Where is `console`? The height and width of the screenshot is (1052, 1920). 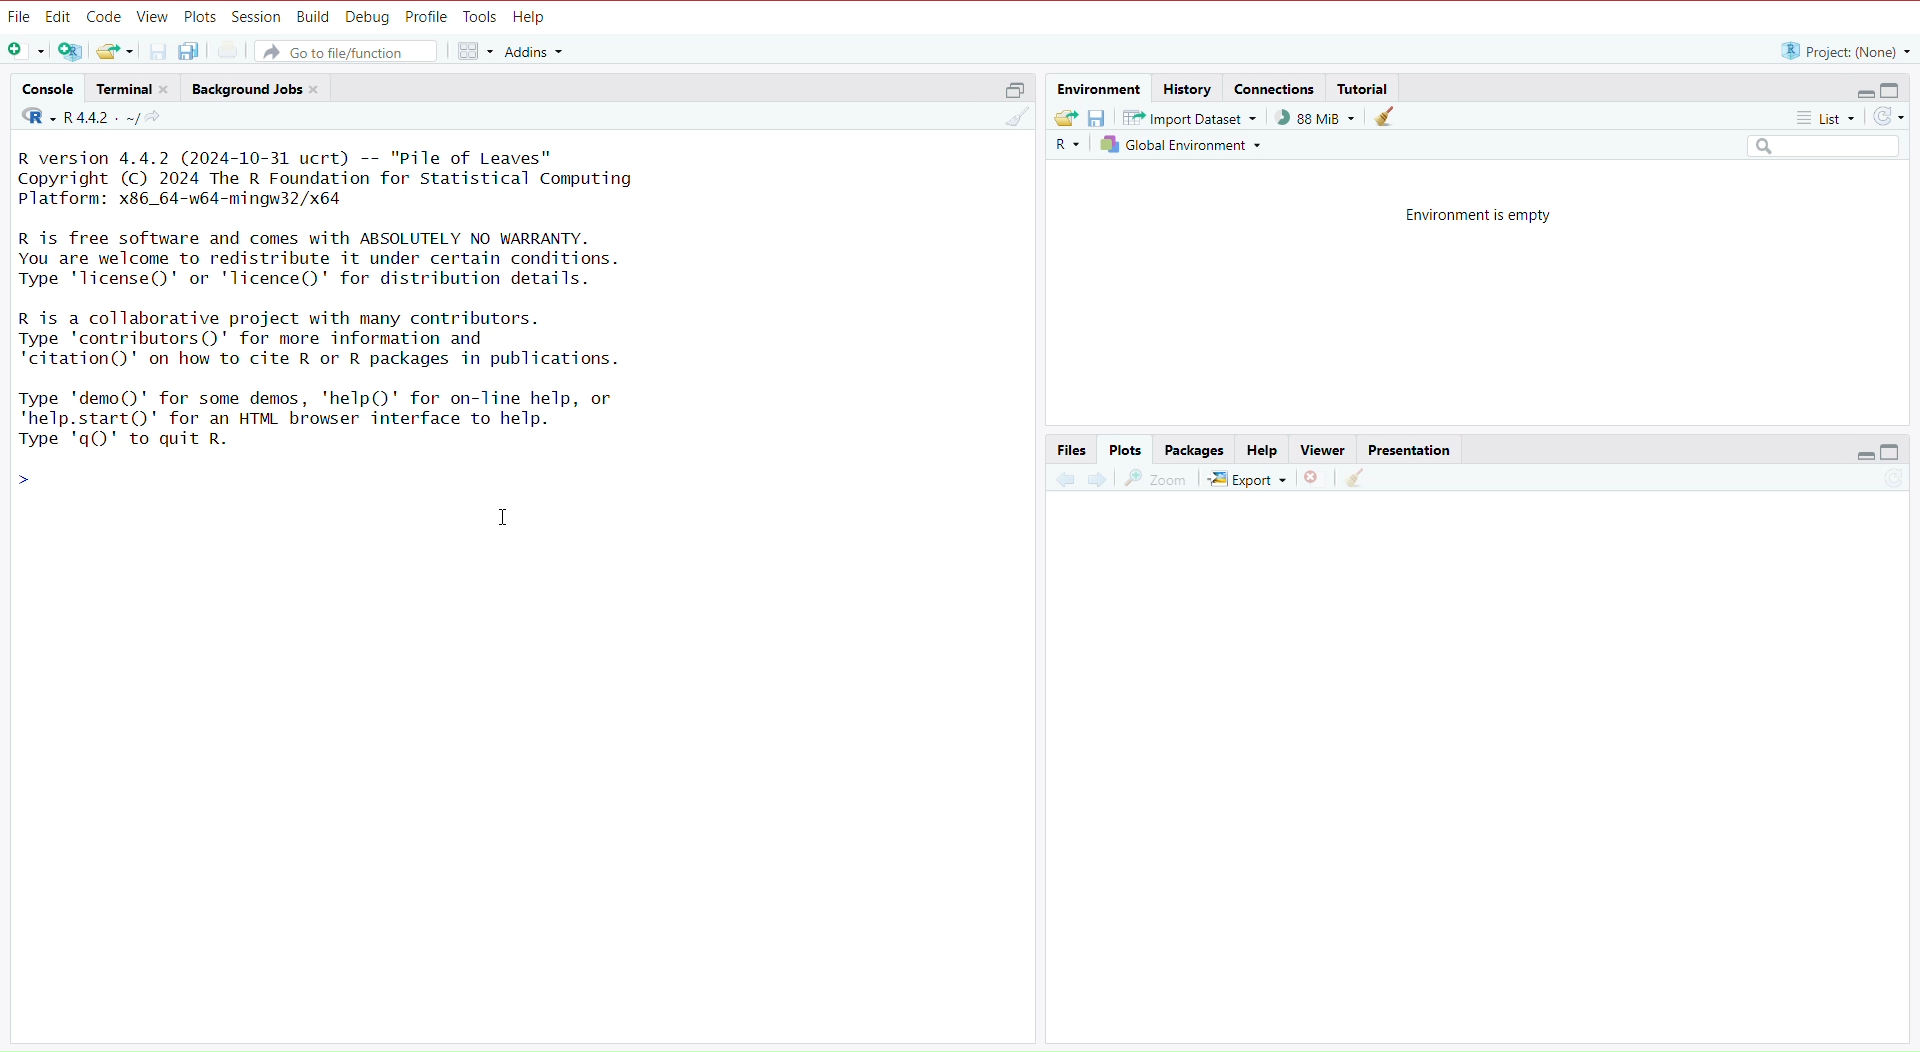
console is located at coordinates (47, 89).